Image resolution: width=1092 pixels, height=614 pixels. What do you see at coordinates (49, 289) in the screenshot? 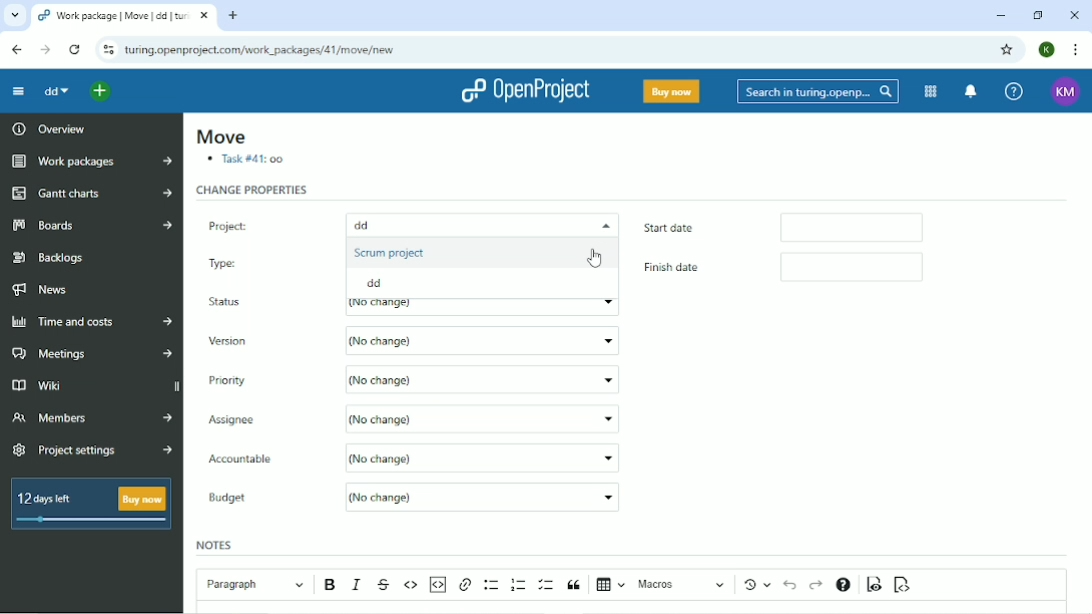
I see `News` at bounding box center [49, 289].